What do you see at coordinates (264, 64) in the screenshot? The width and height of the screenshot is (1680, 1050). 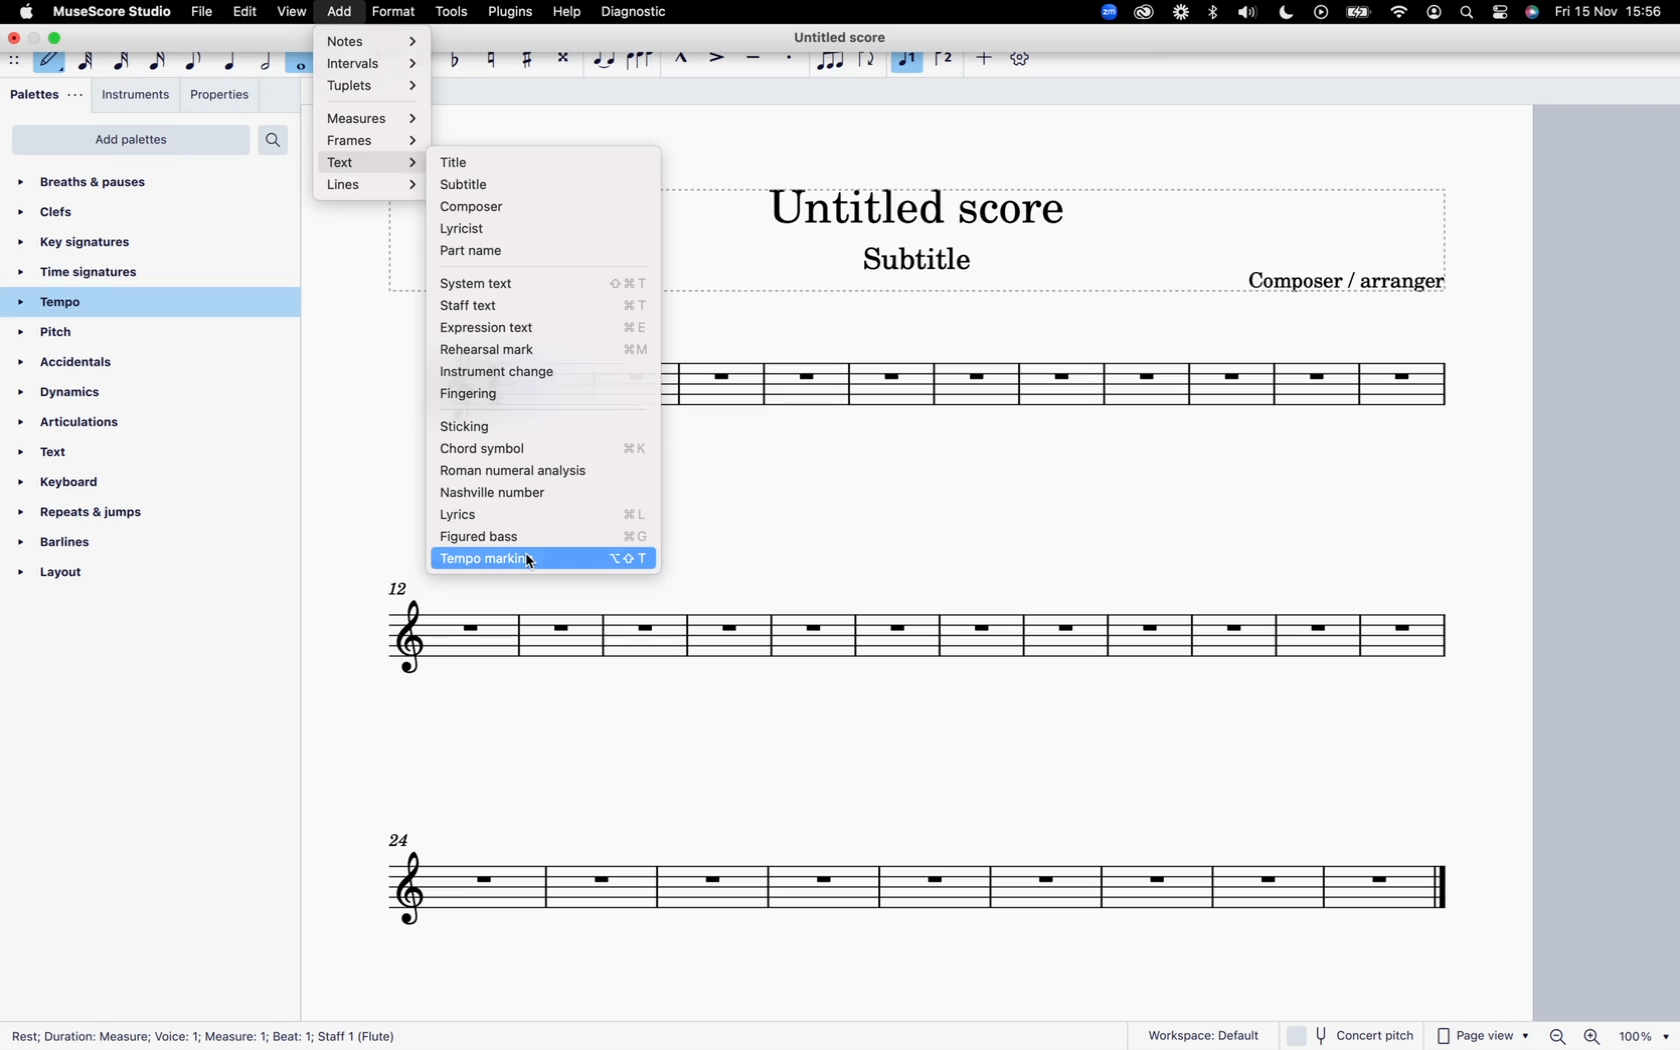 I see `half note` at bounding box center [264, 64].